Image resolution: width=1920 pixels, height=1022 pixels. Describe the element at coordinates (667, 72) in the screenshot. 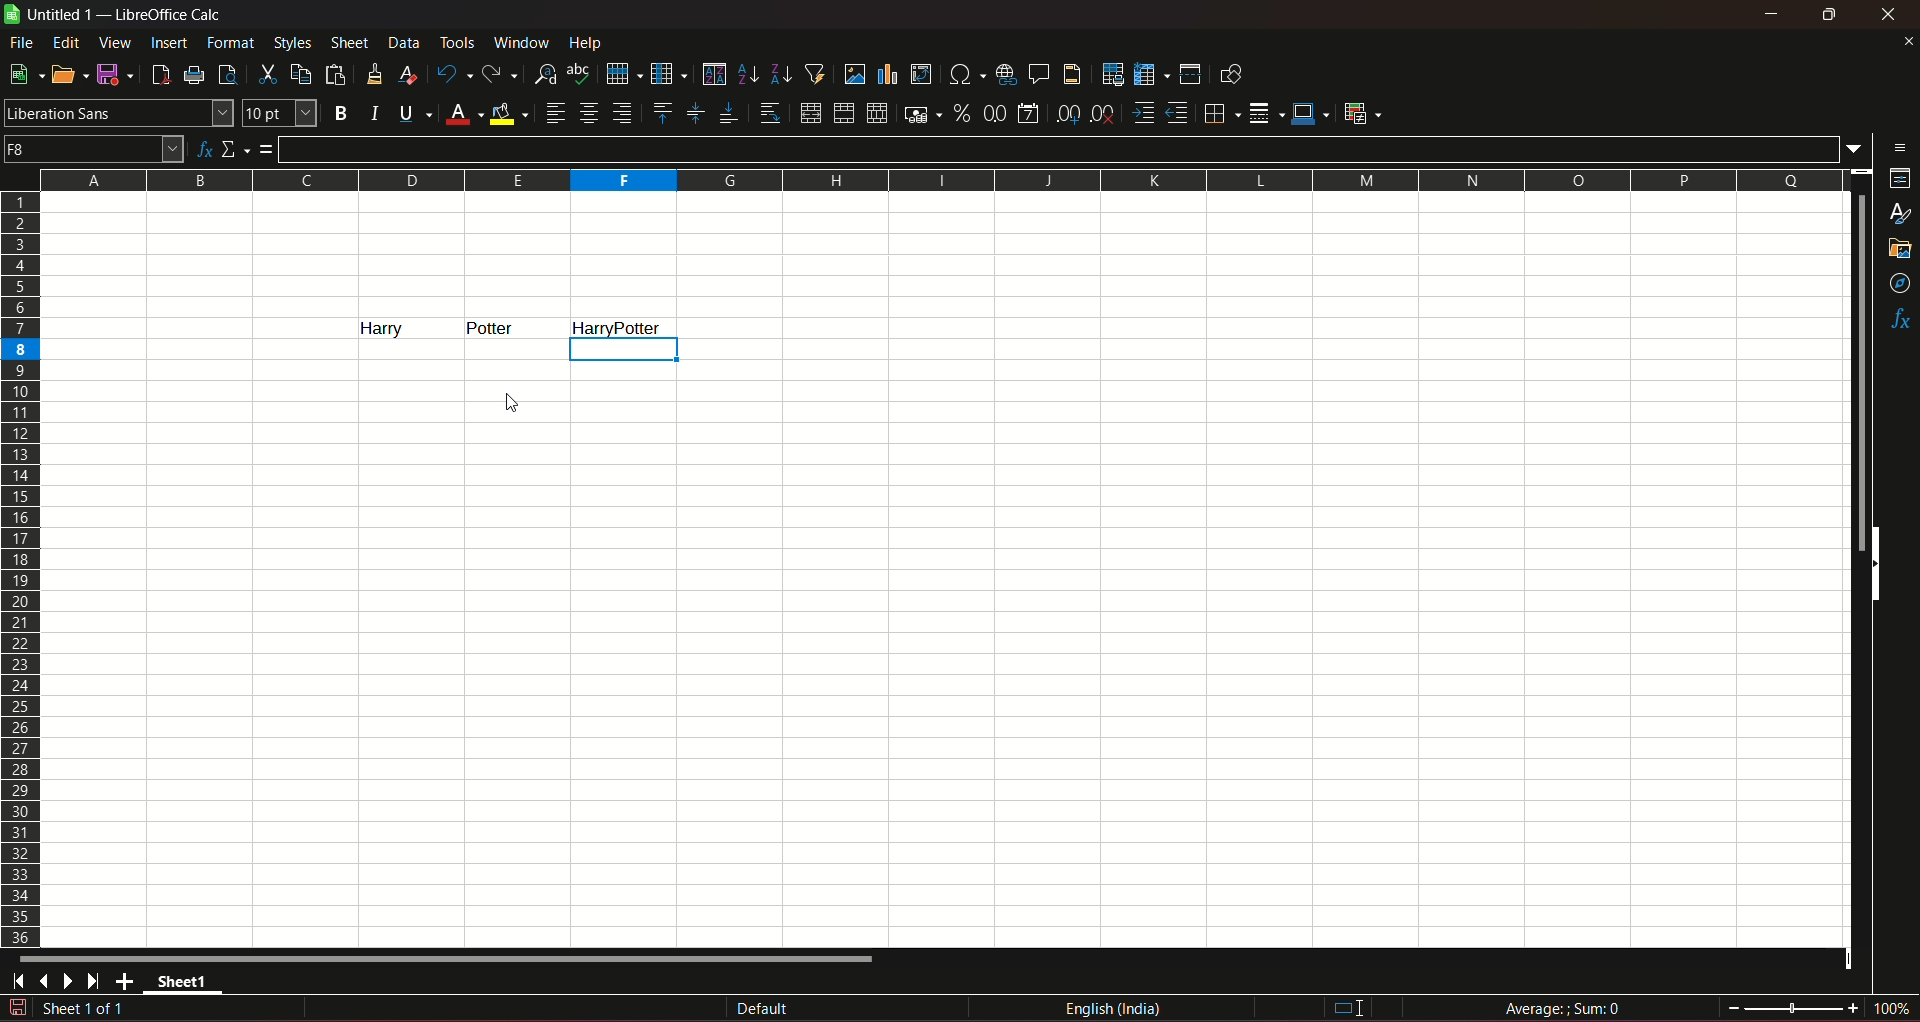

I see `column` at that location.